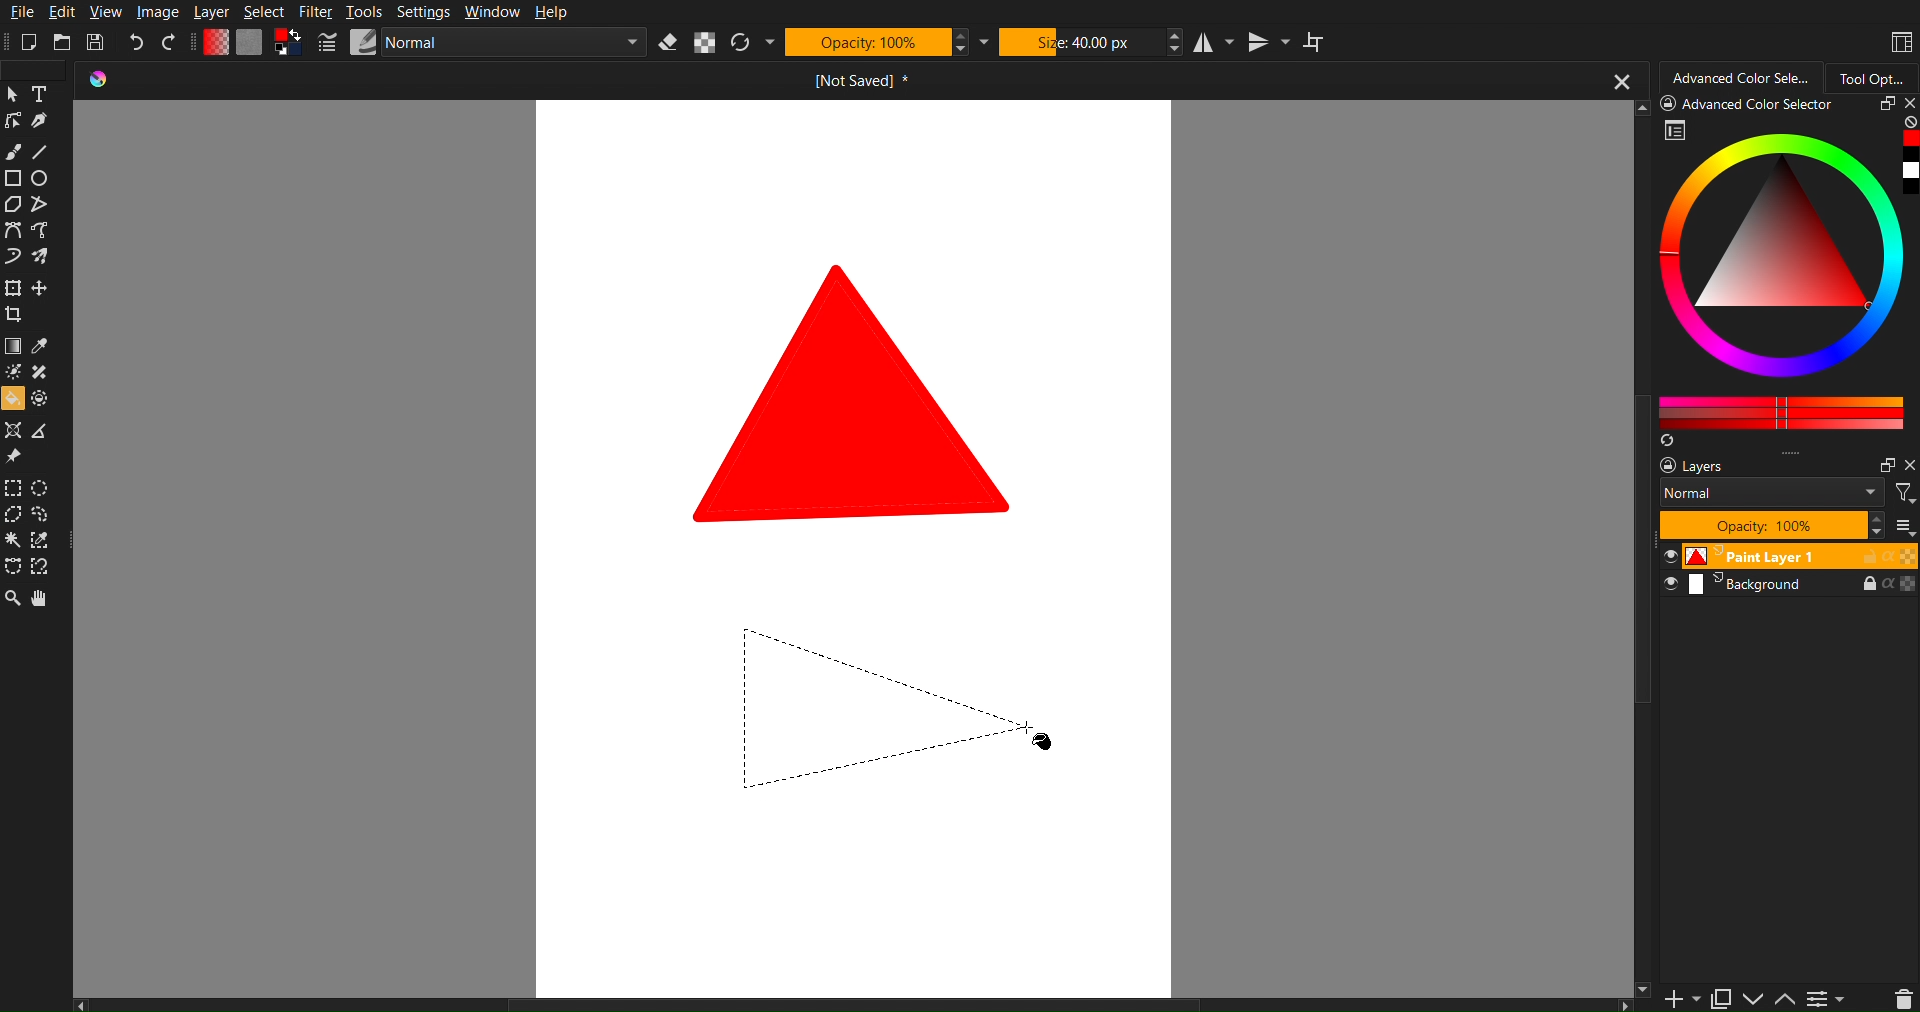 Image resolution: width=1920 pixels, height=1012 pixels. I want to click on New, so click(26, 44).